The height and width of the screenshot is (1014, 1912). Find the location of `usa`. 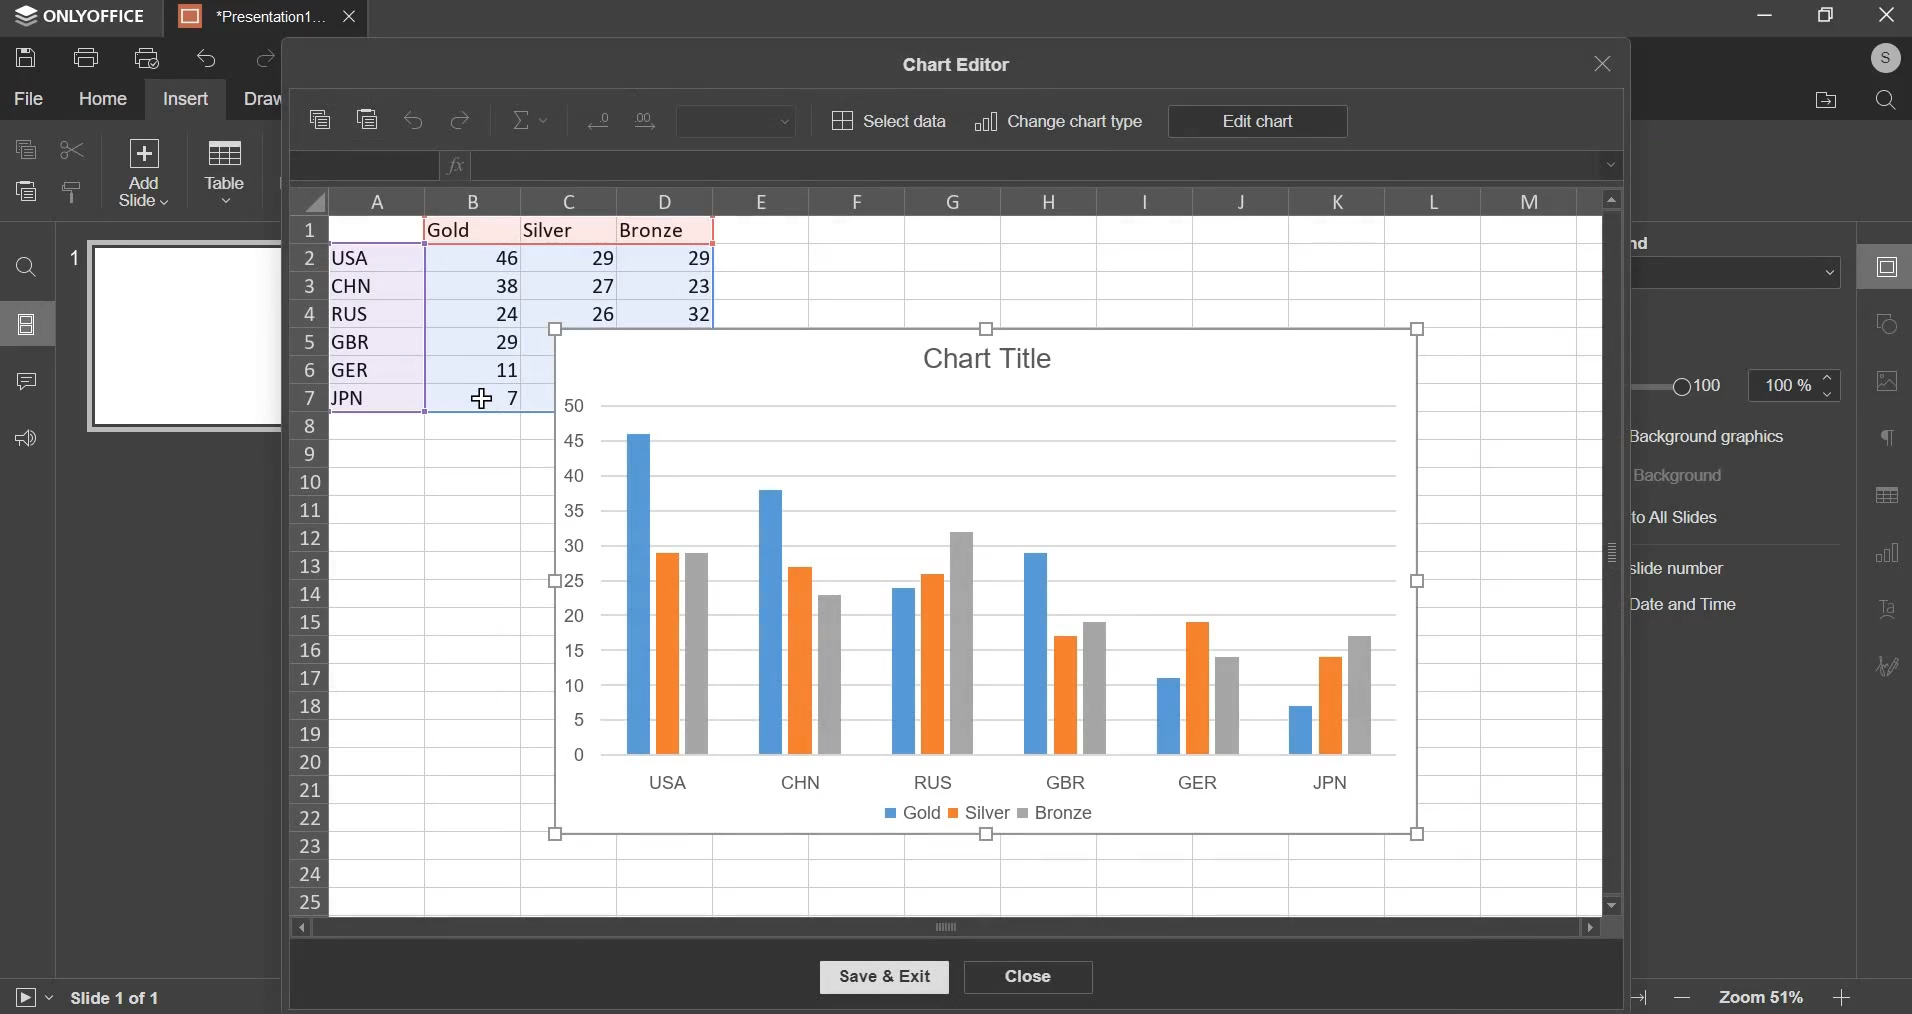

usa is located at coordinates (377, 258).